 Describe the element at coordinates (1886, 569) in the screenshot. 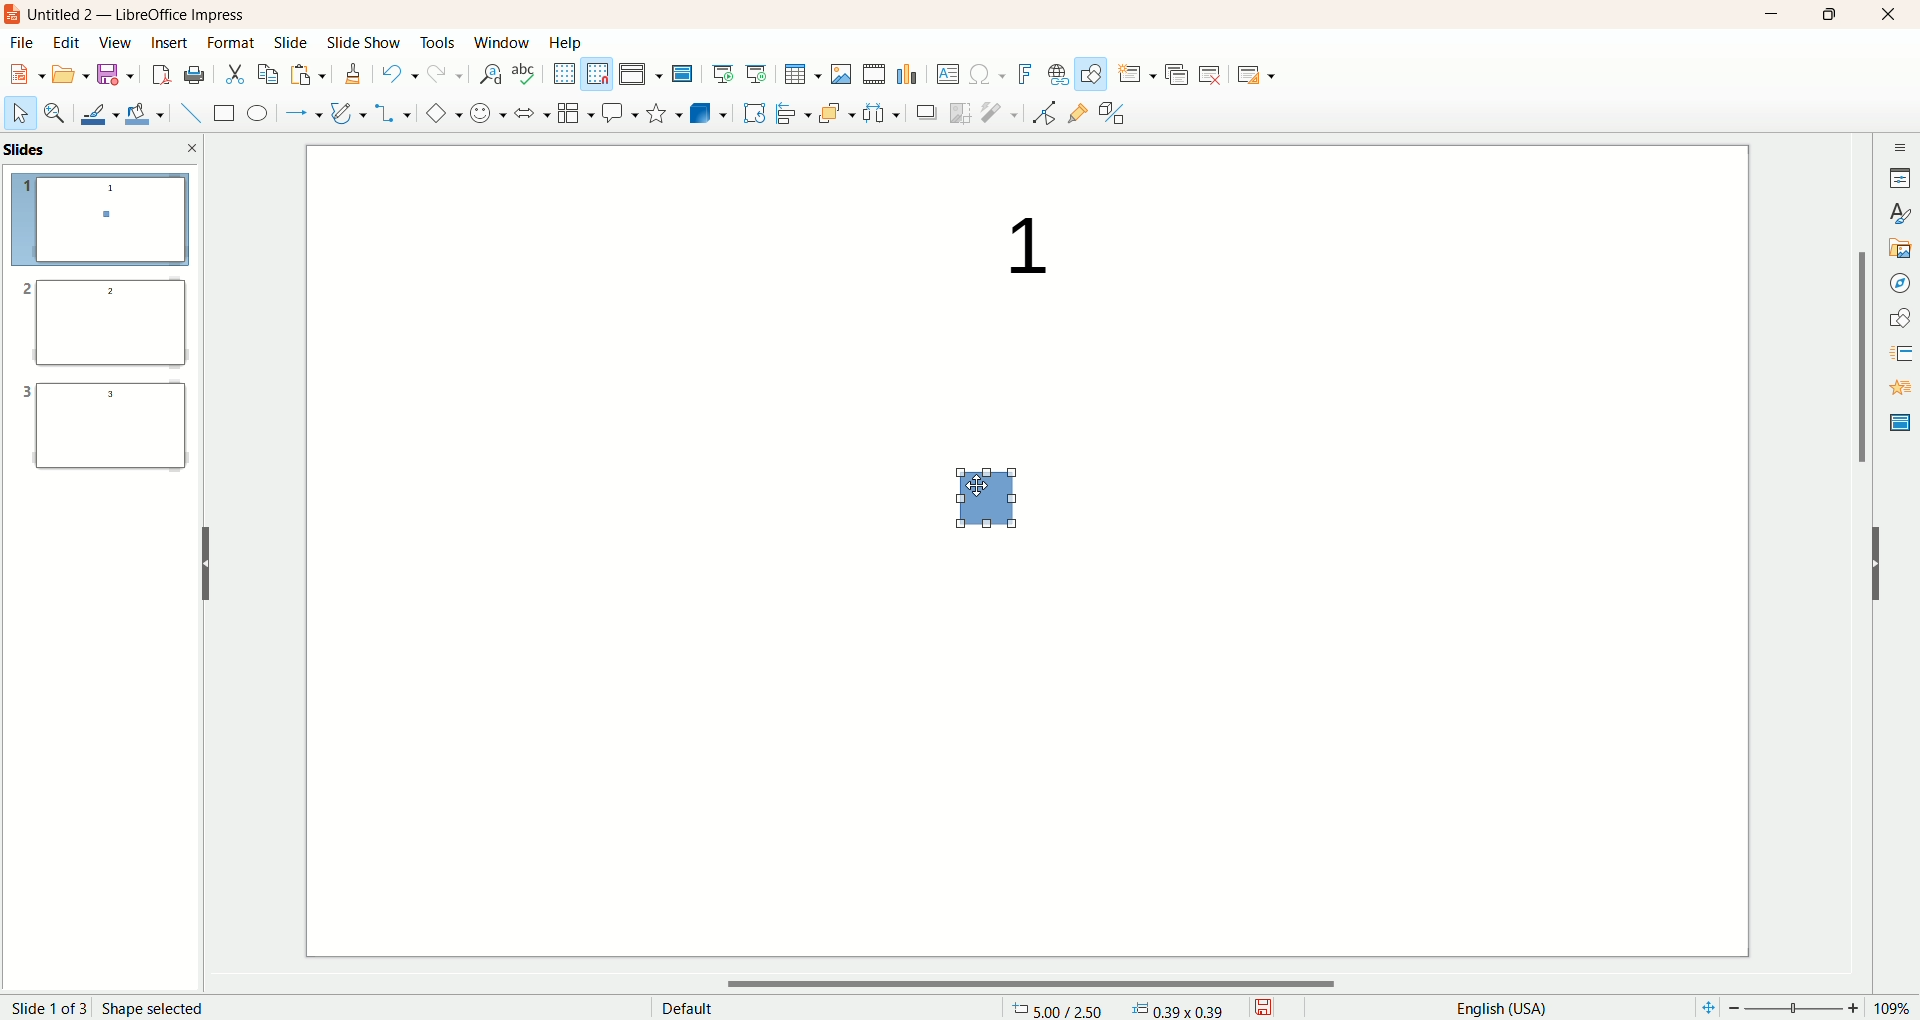

I see `hide` at that location.